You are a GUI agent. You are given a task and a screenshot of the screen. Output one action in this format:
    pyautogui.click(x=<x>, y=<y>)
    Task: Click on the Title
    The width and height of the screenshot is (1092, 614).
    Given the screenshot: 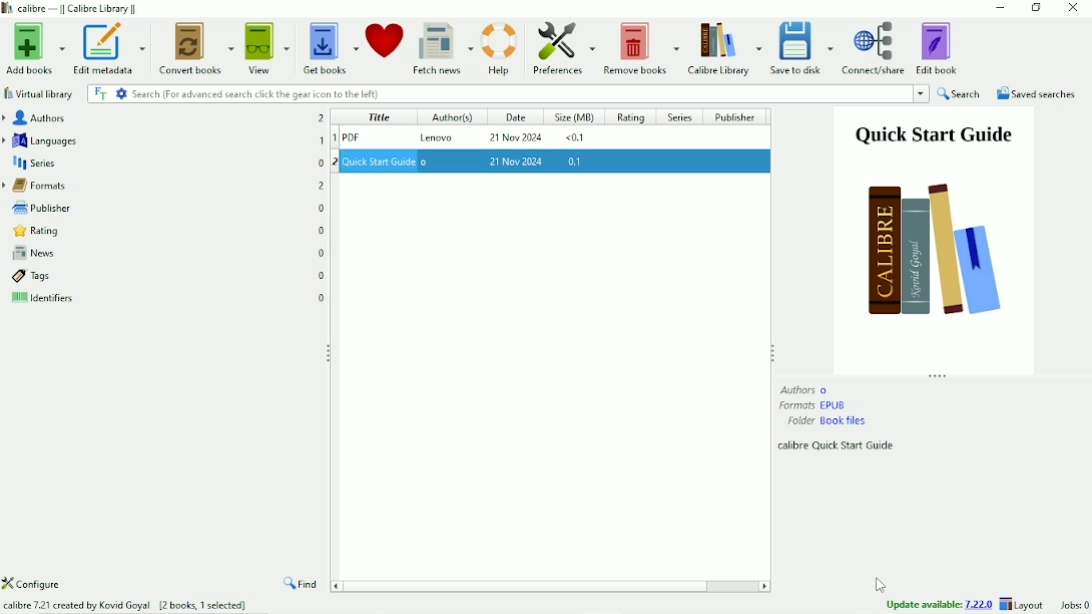 What is the action you would take?
    pyautogui.click(x=377, y=116)
    